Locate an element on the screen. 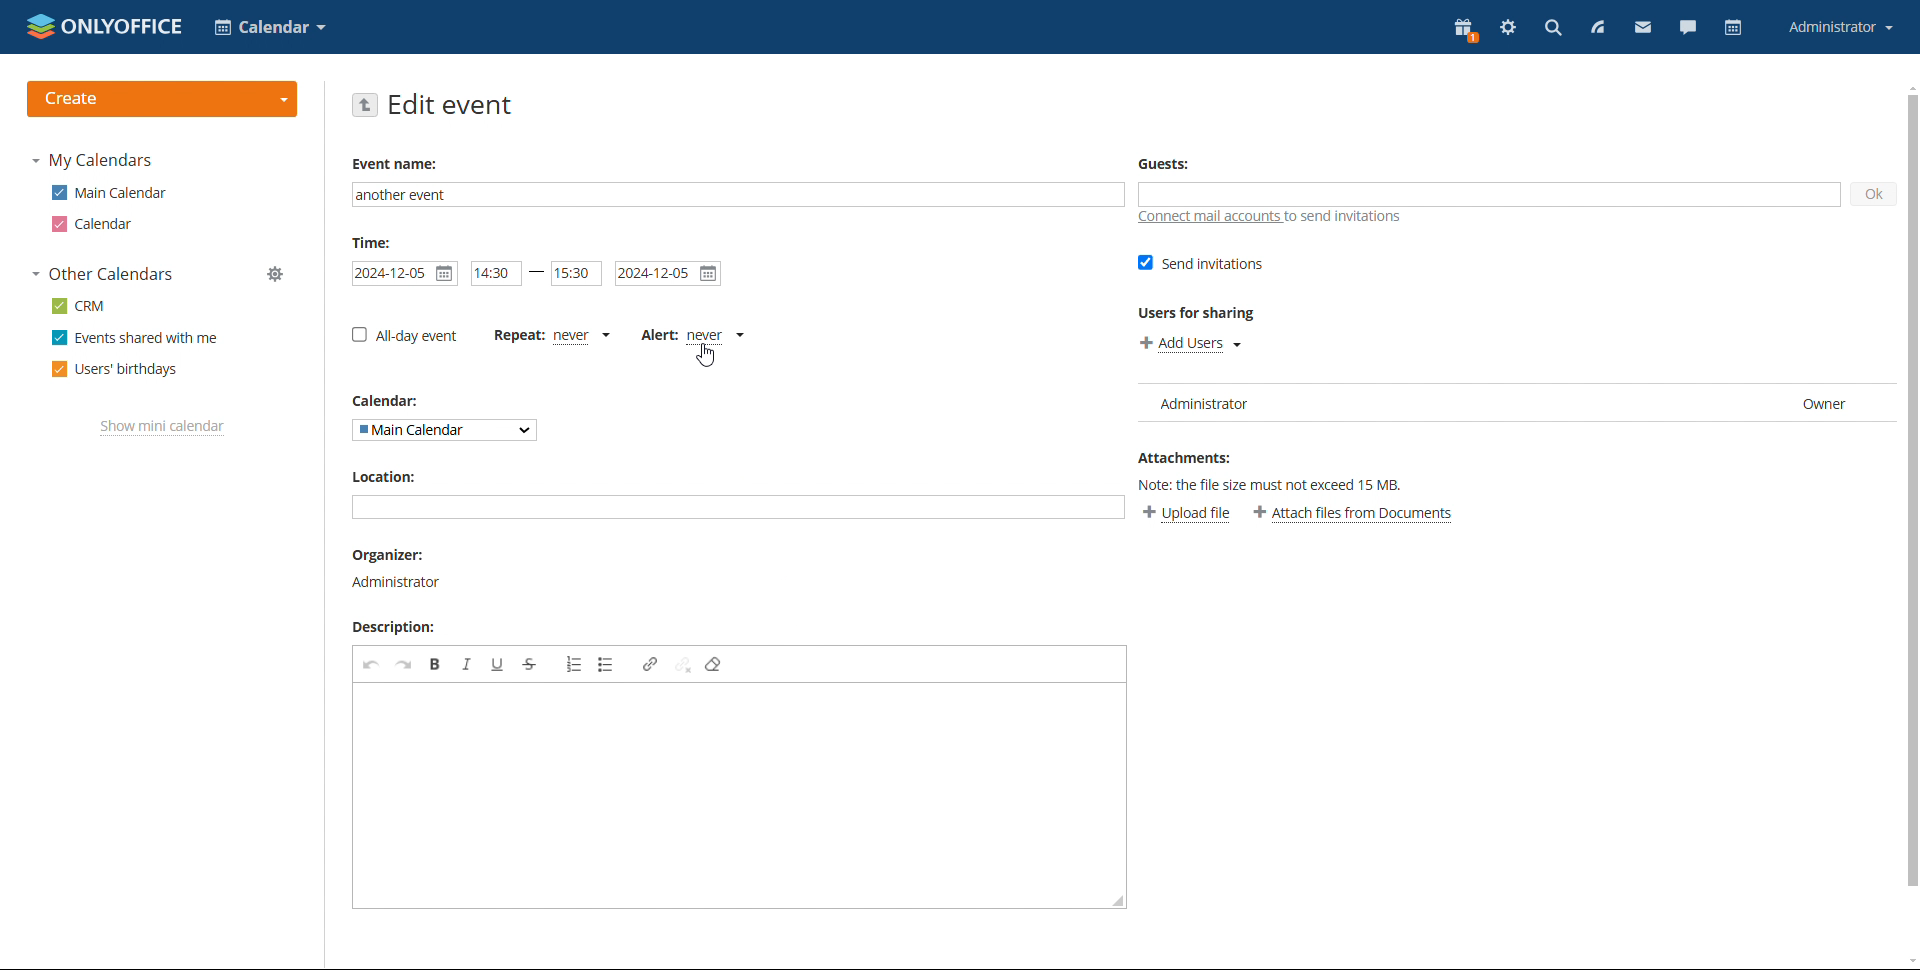  event repetition is located at coordinates (552, 336).